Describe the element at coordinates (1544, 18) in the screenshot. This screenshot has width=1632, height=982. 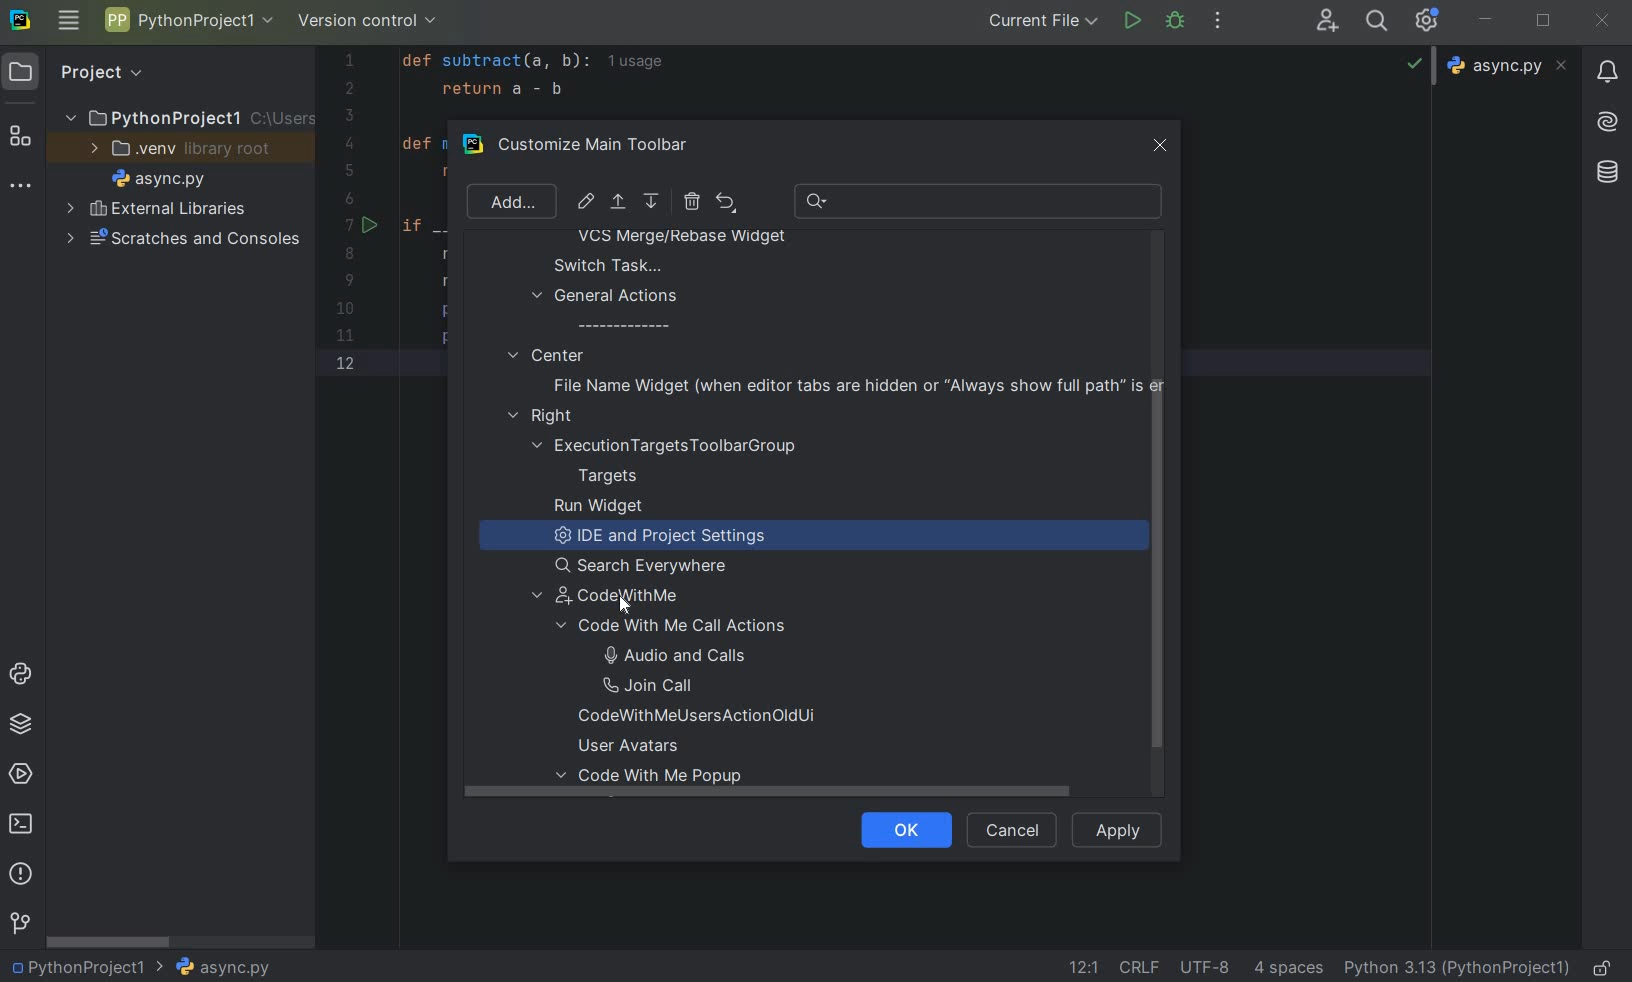
I see `RESTORE DOWN` at that location.